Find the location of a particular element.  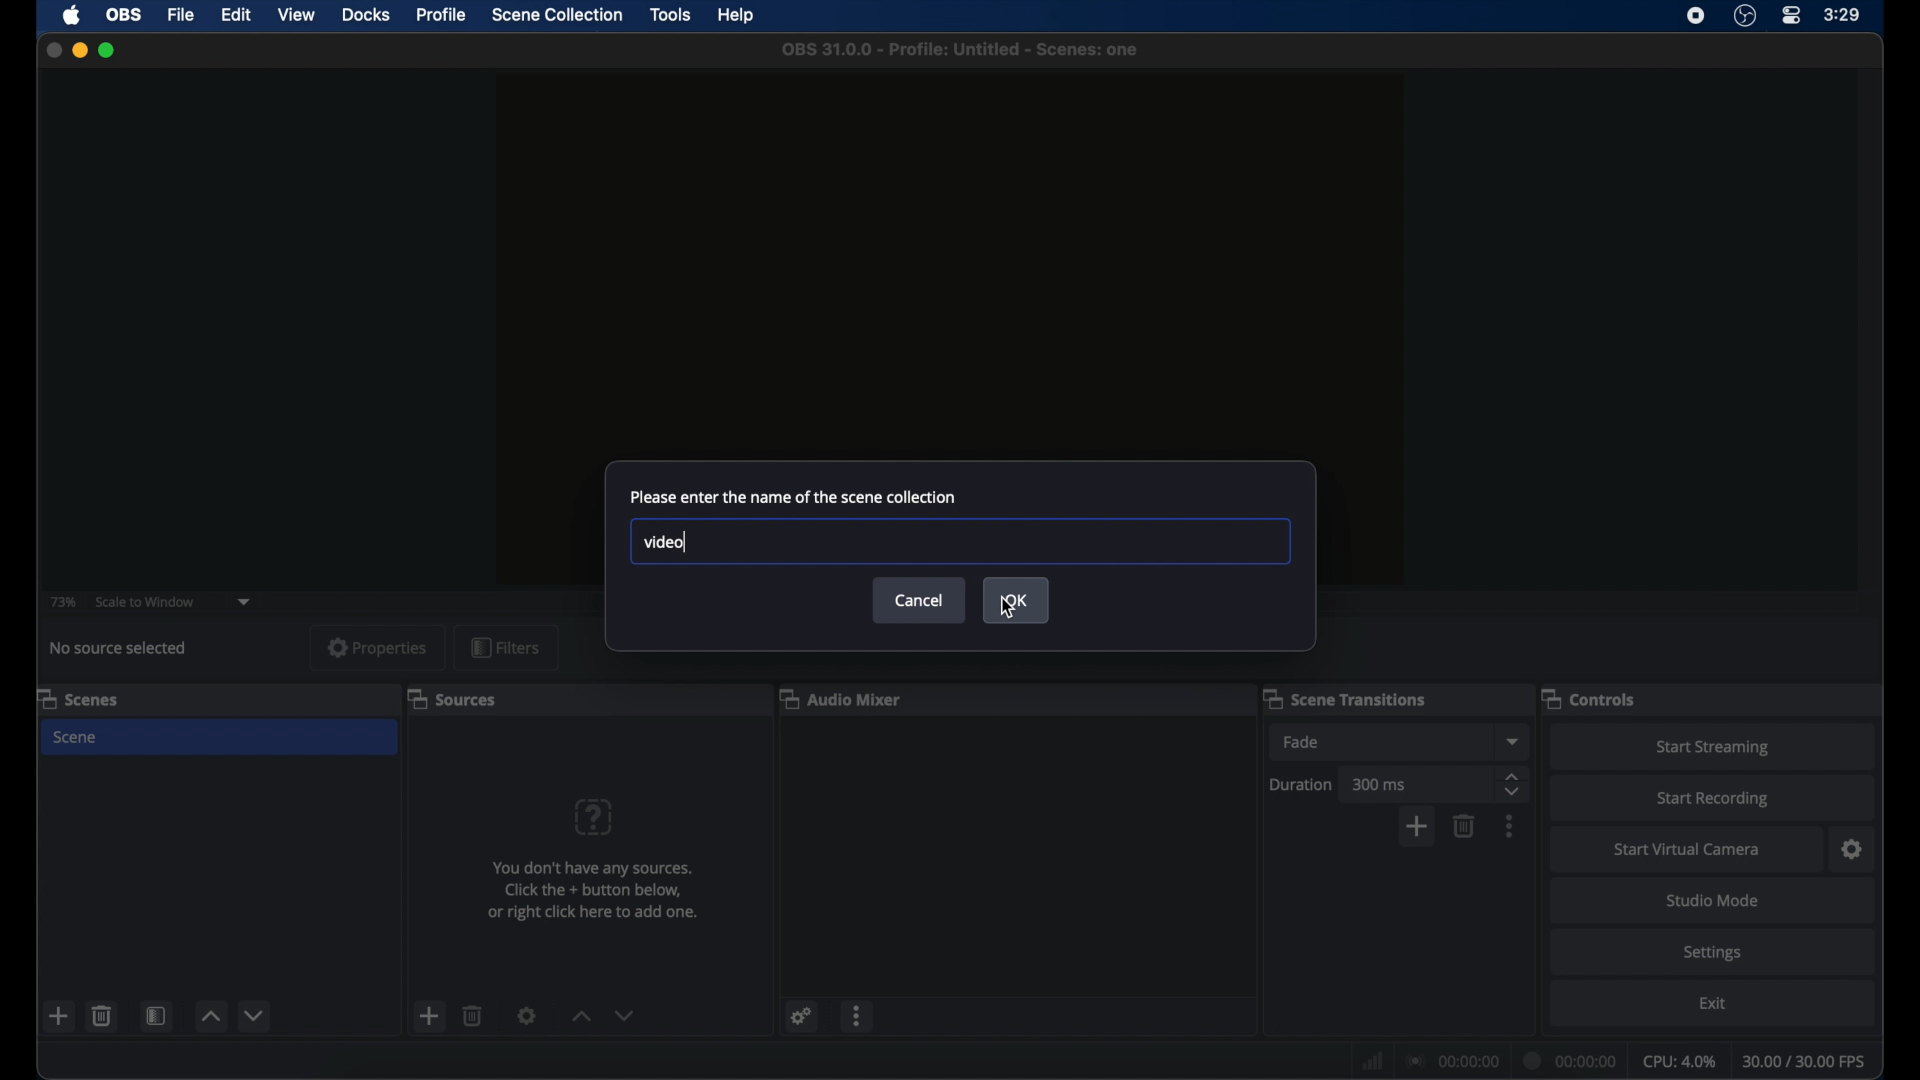

sources is located at coordinates (451, 698).